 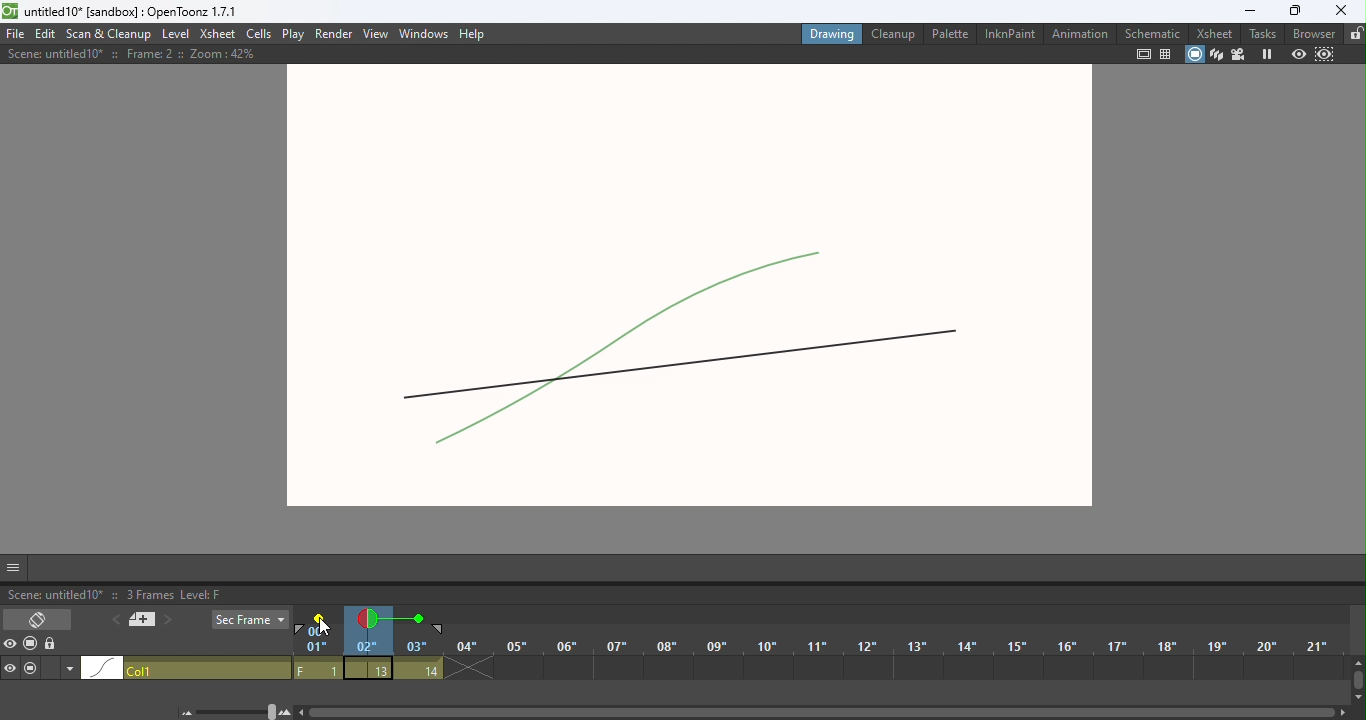 I want to click on Freeze, so click(x=1266, y=55).